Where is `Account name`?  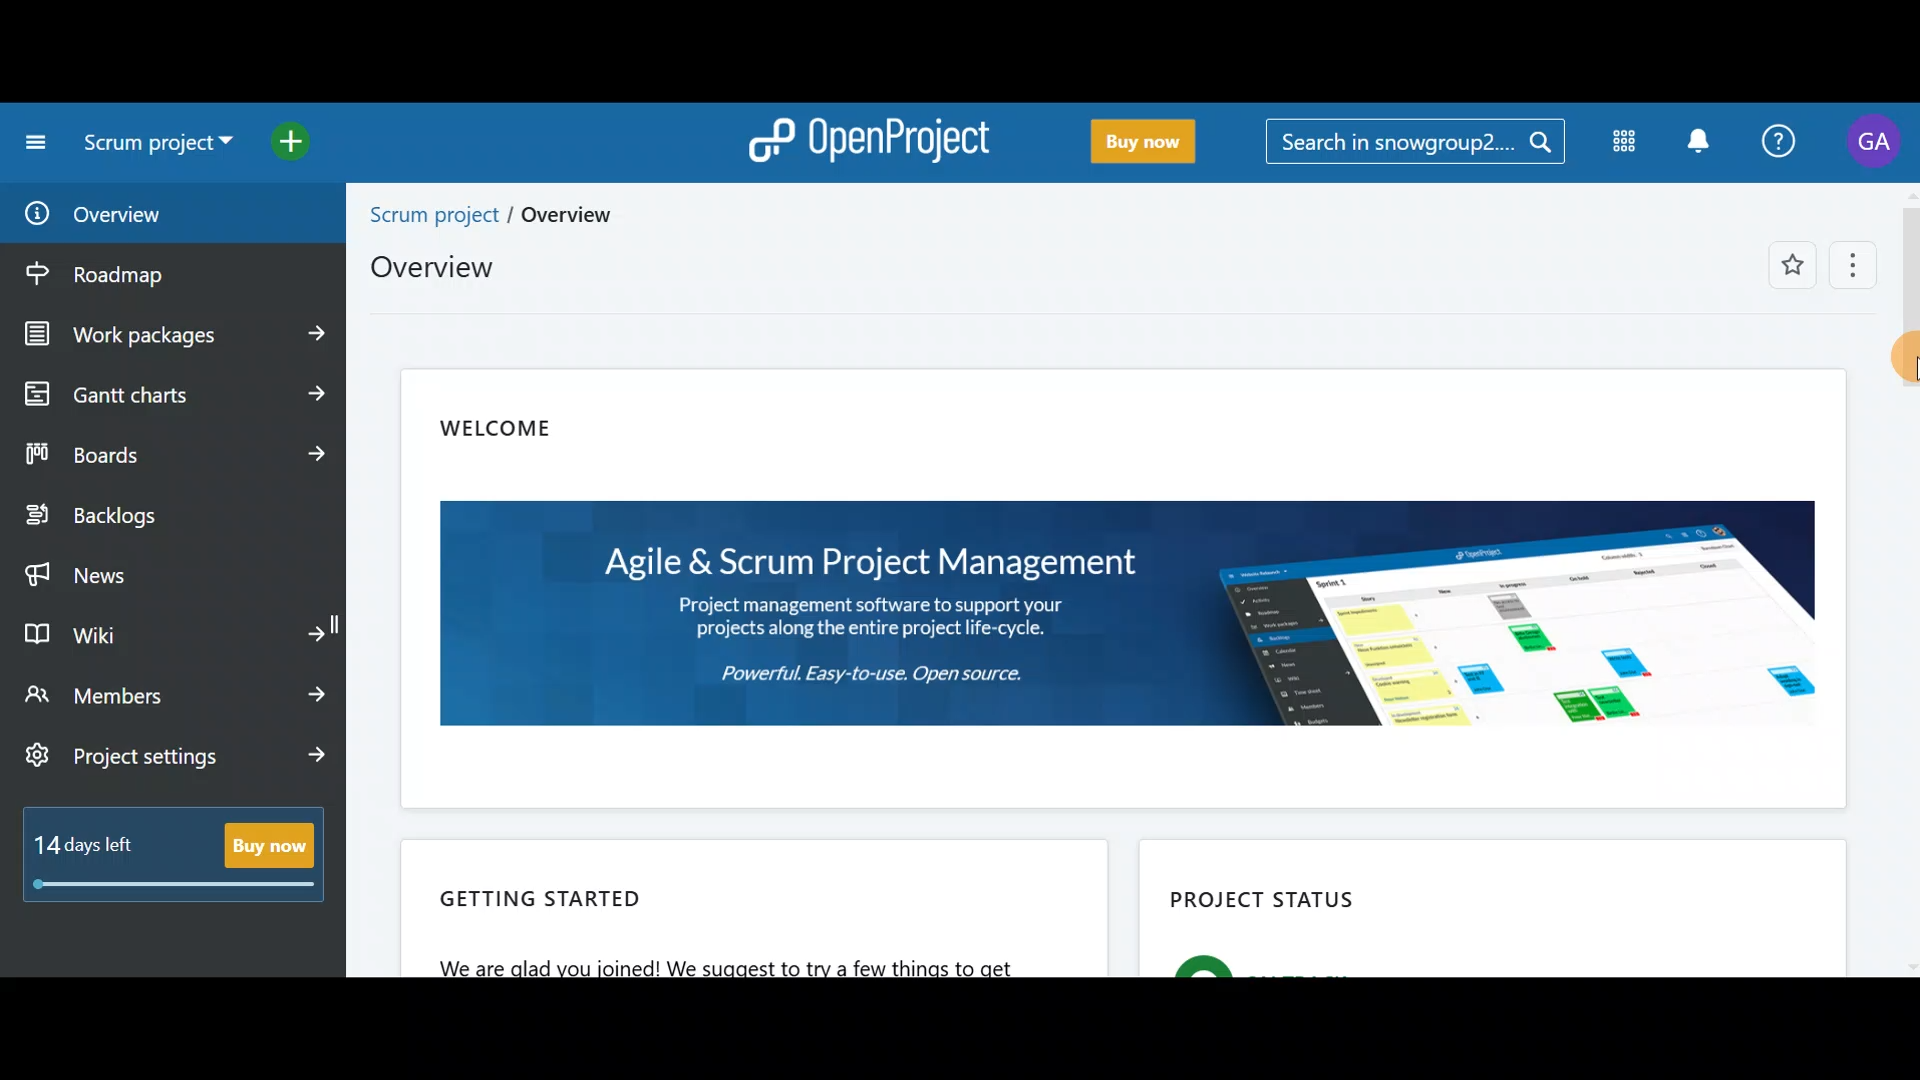 Account name is located at coordinates (1878, 142).